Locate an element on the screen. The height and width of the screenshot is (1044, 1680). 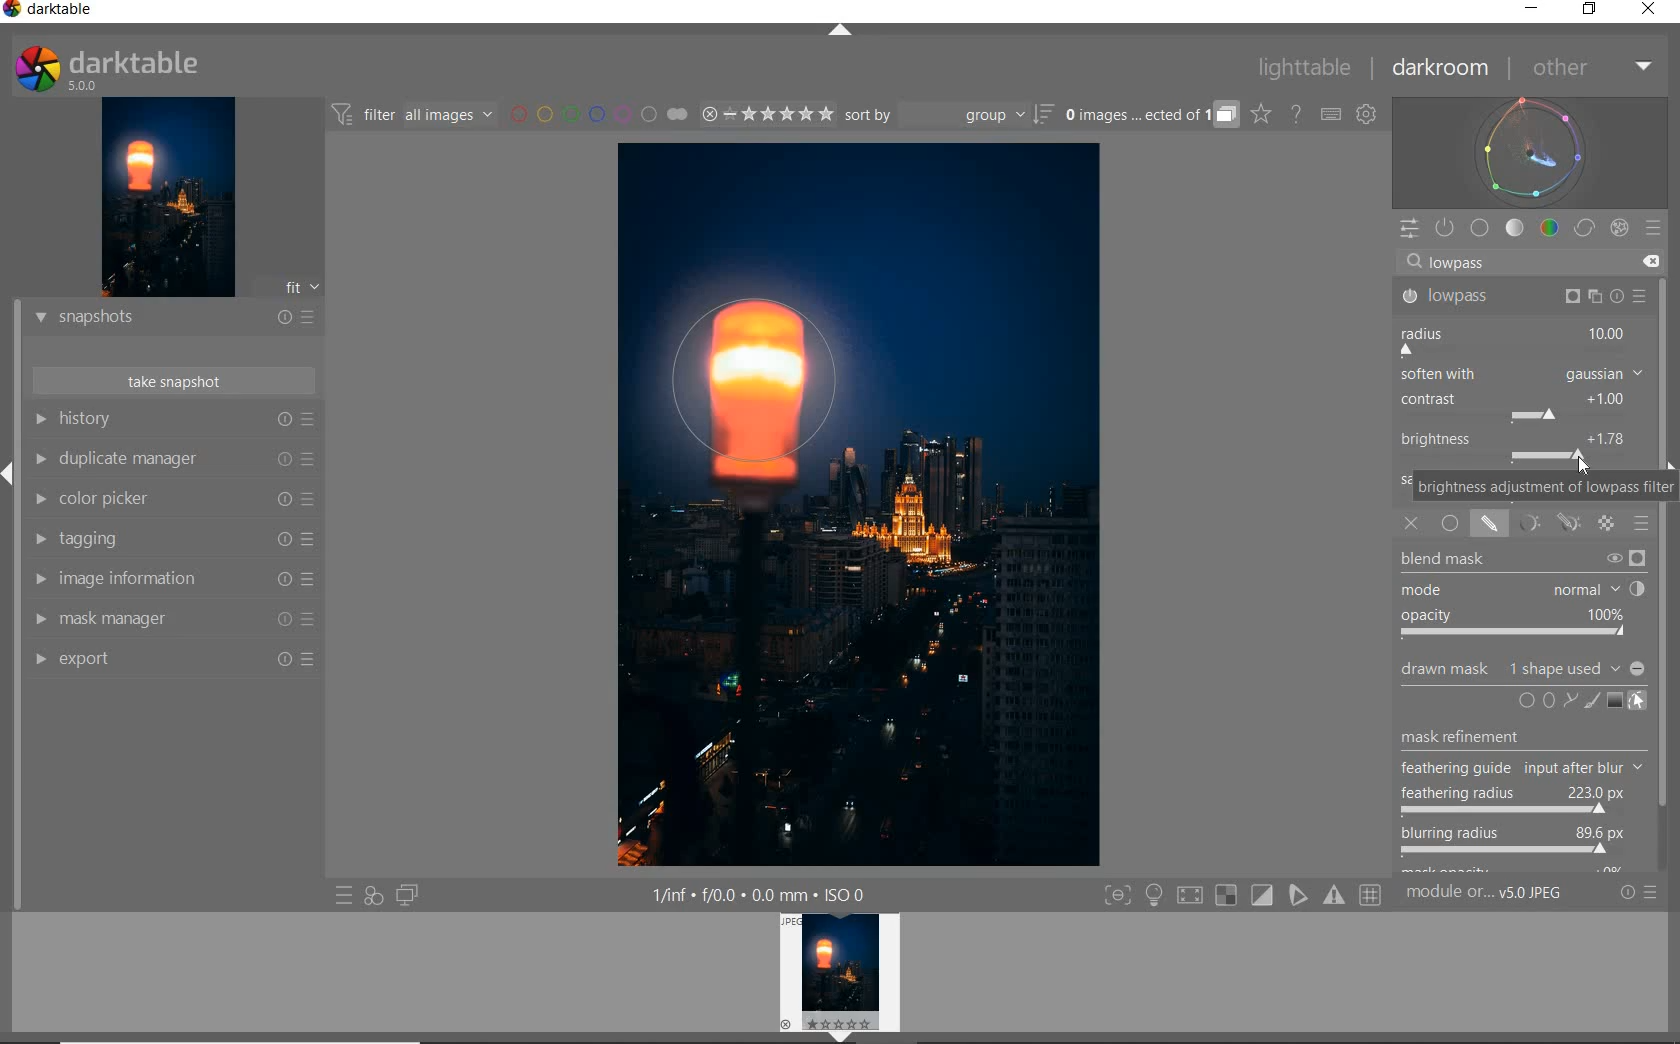
QUICK ACCESS FOR APPLYING ANY OF YOUR STYLES is located at coordinates (372, 896).